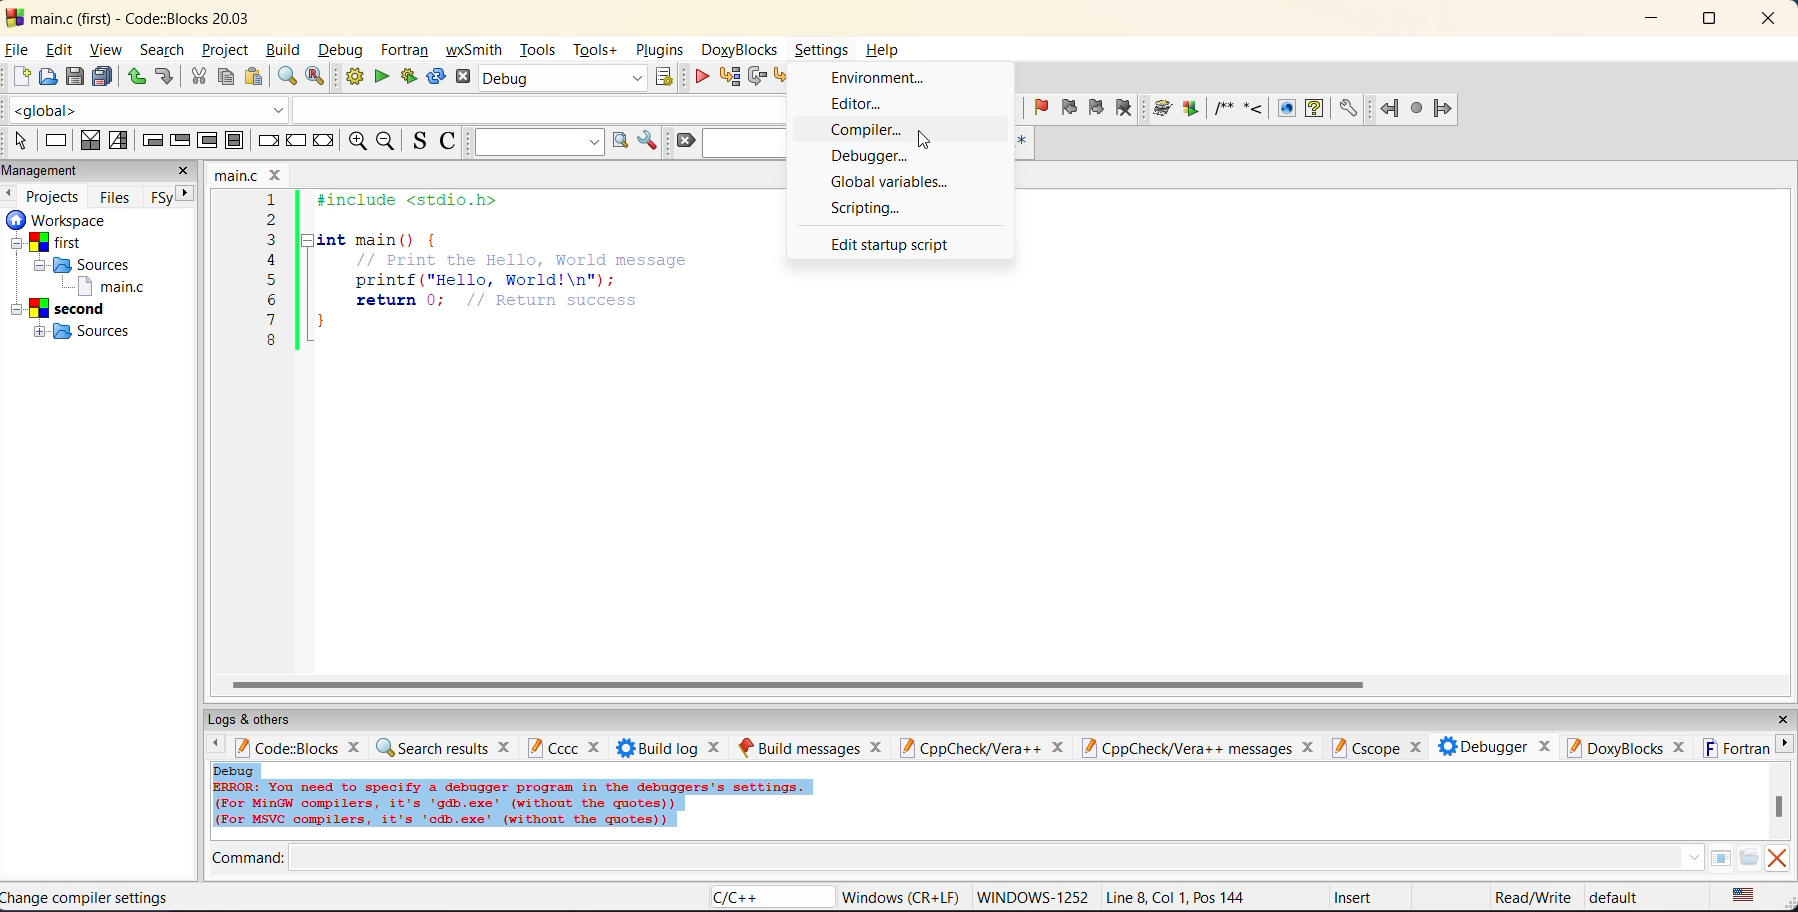  Describe the element at coordinates (1319, 110) in the screenshot. I see `run html help documentation` at that location.